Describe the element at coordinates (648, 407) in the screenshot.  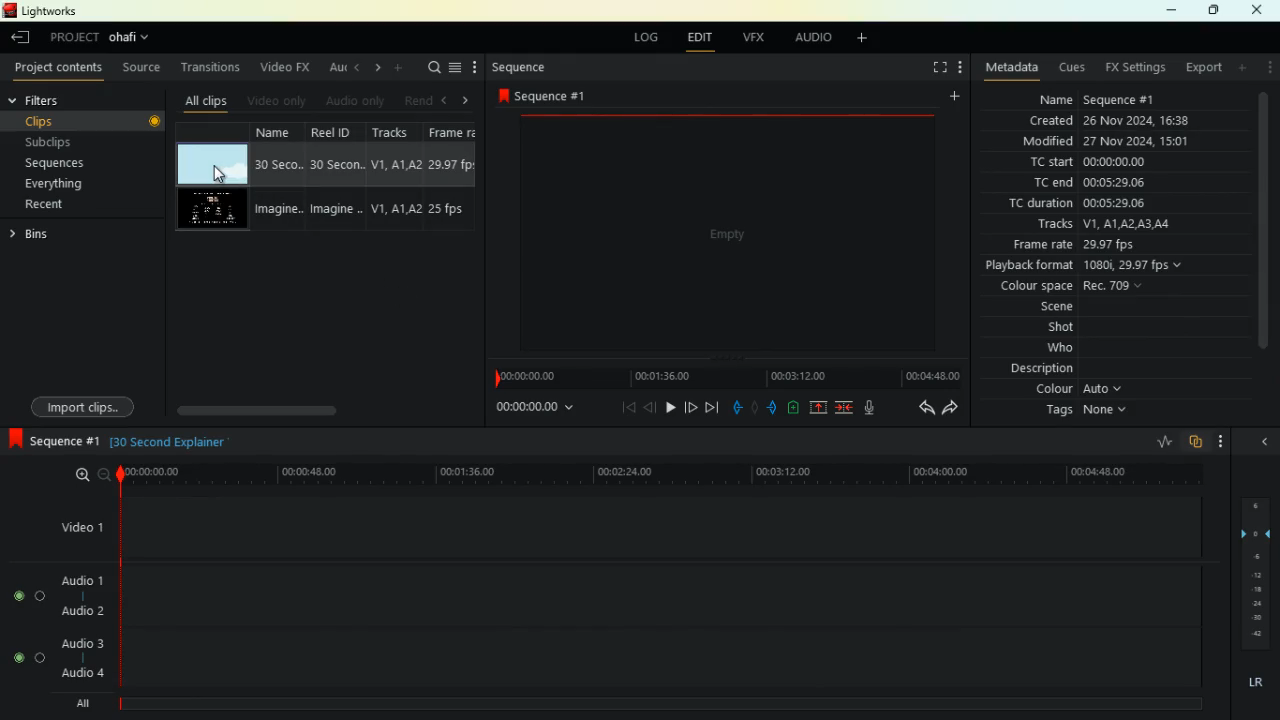
I see `back` at that location.